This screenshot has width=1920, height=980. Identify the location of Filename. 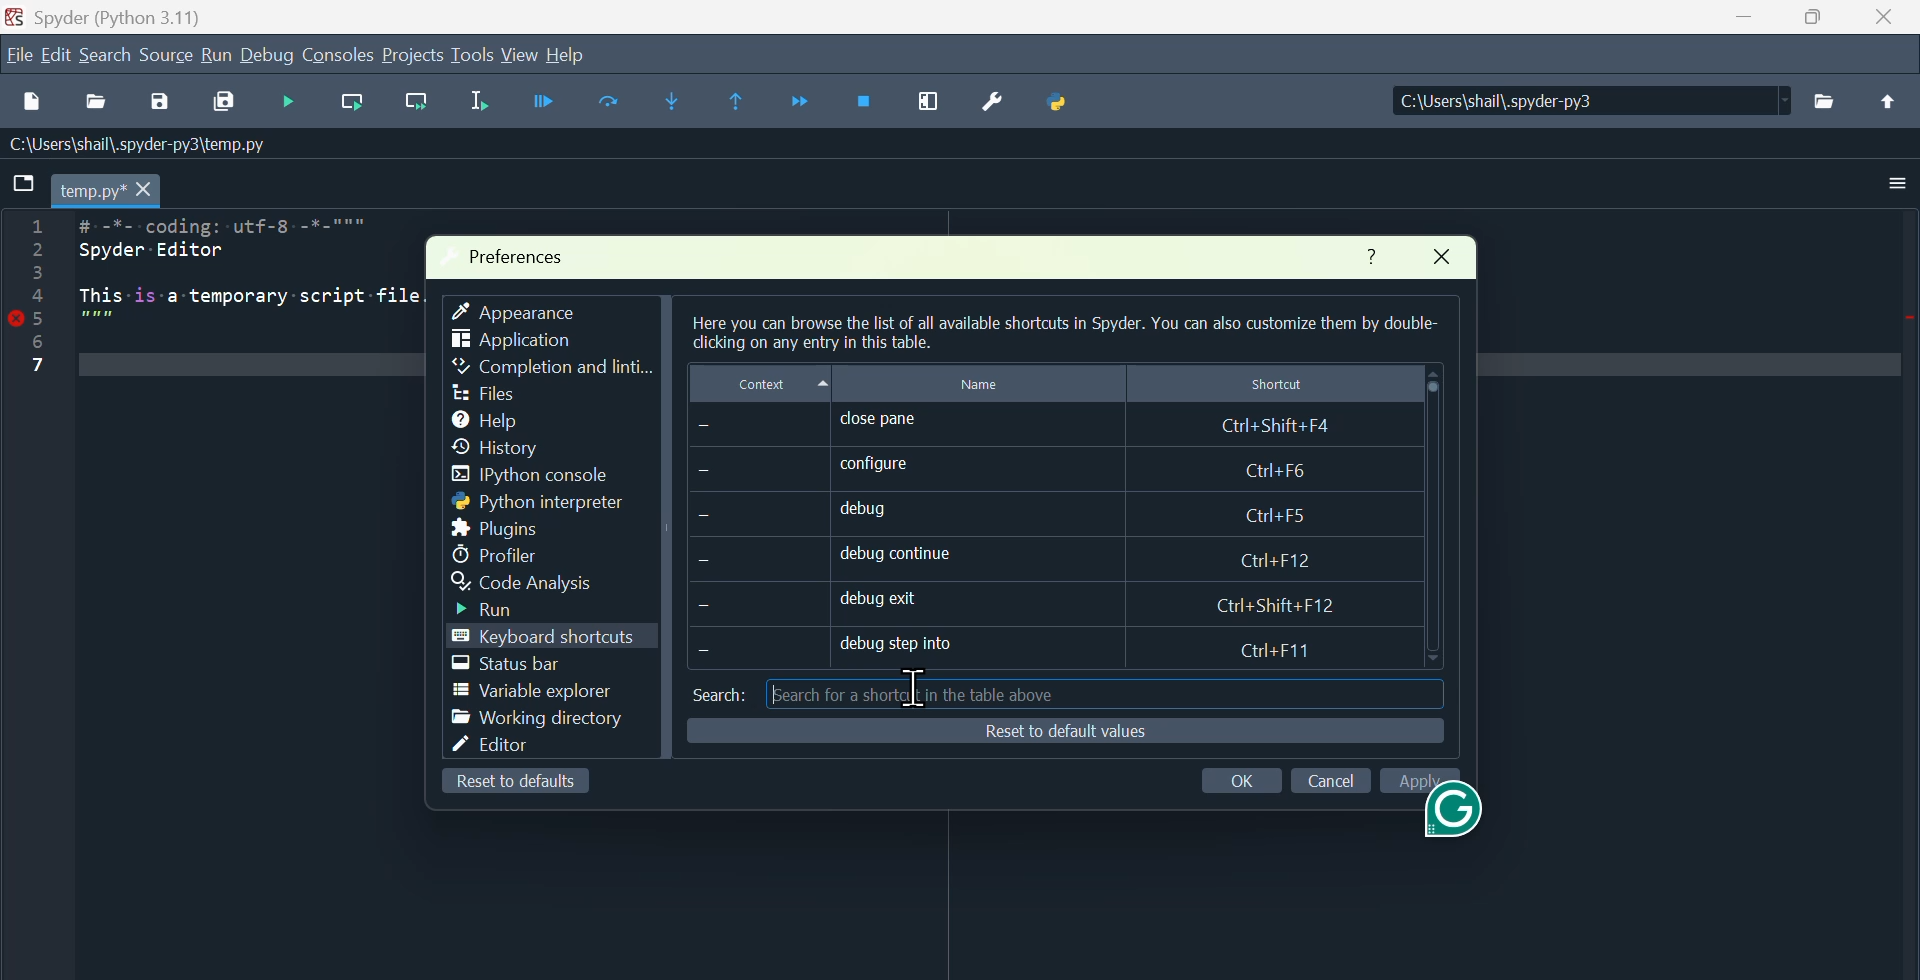
(91, 192).